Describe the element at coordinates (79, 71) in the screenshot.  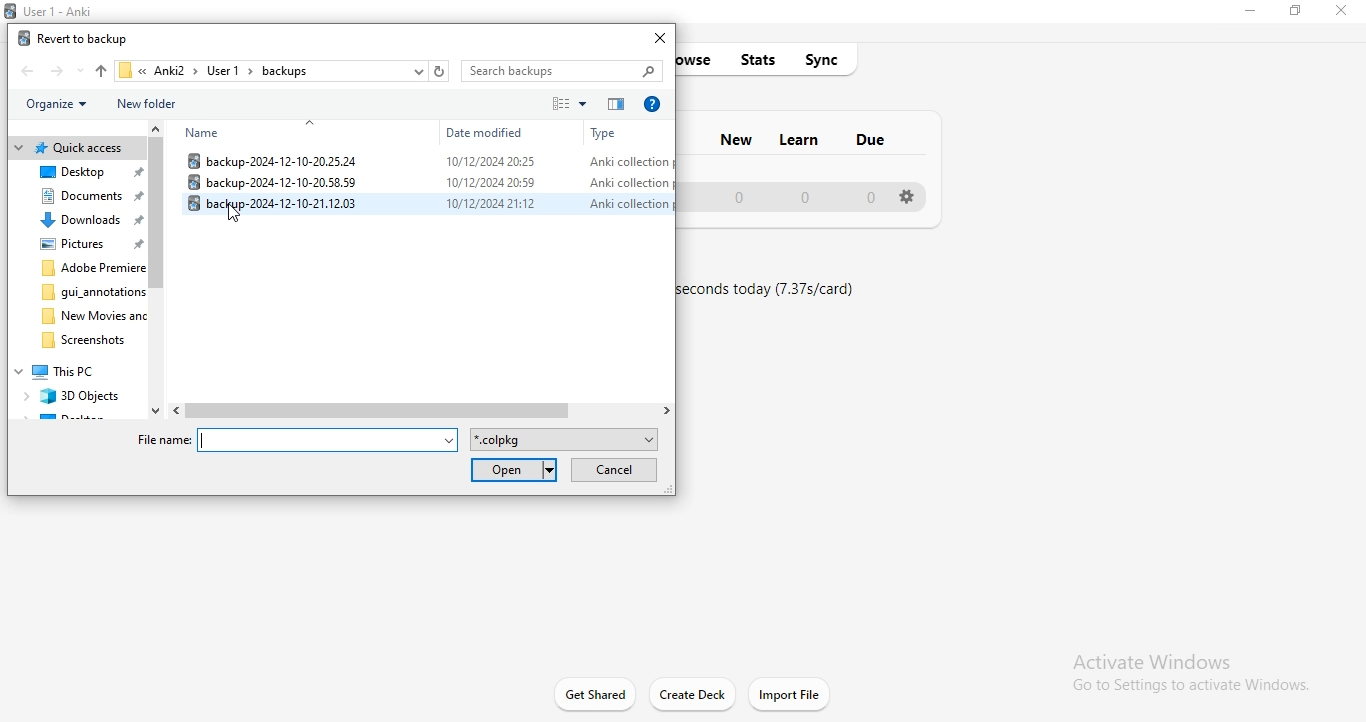
I see `file down` at that location.